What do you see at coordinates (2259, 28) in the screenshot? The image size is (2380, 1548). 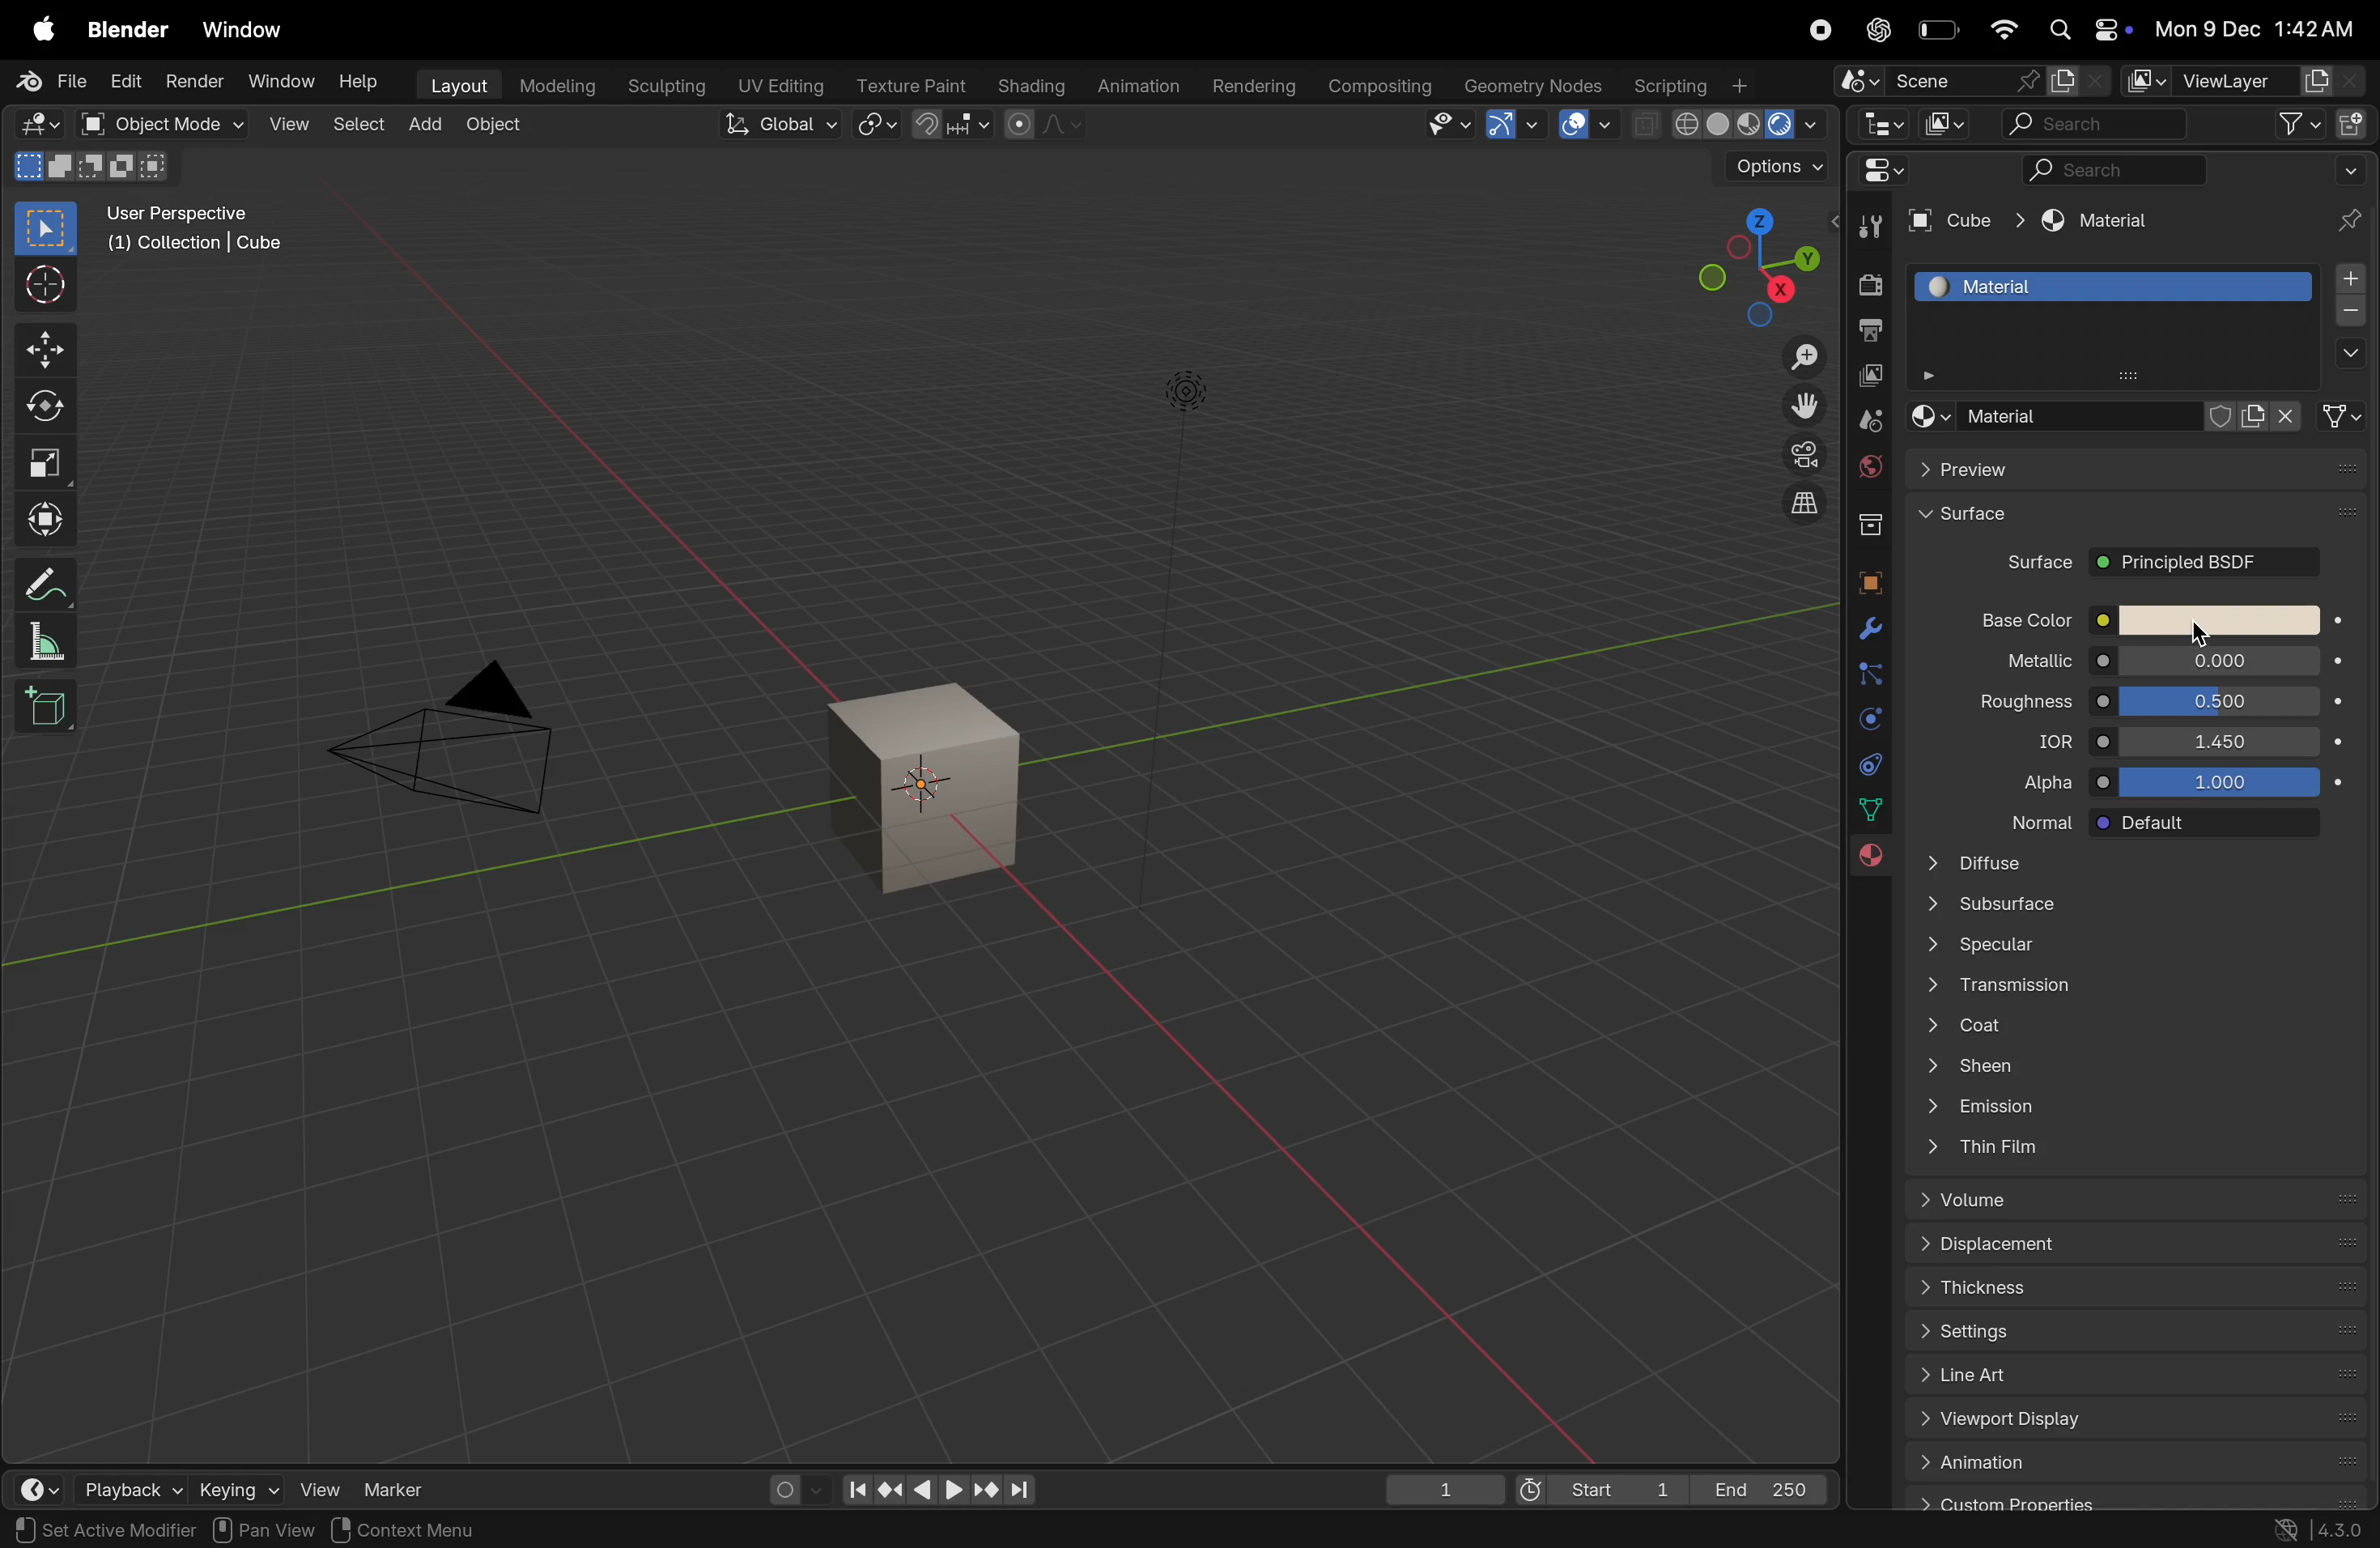 I see `date and time` at bounding box center [2259, 28].